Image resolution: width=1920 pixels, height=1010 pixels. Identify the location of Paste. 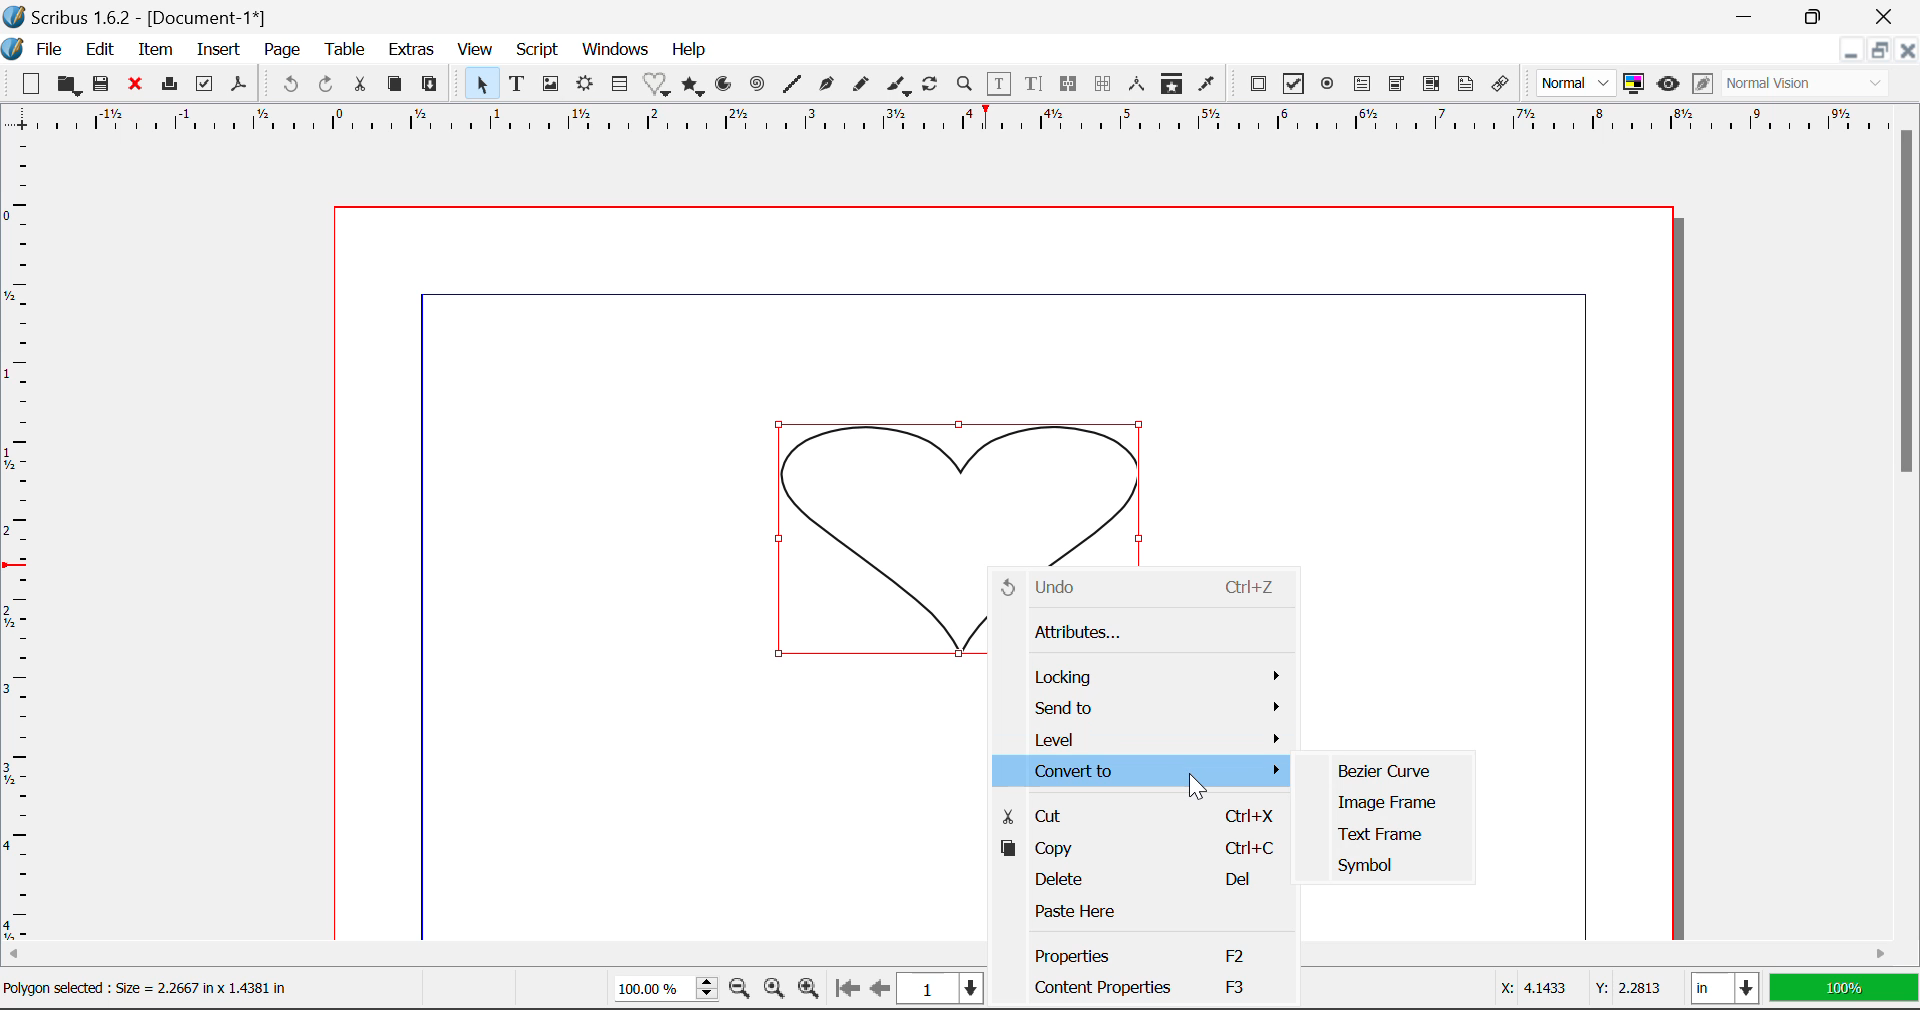
(434, 83).